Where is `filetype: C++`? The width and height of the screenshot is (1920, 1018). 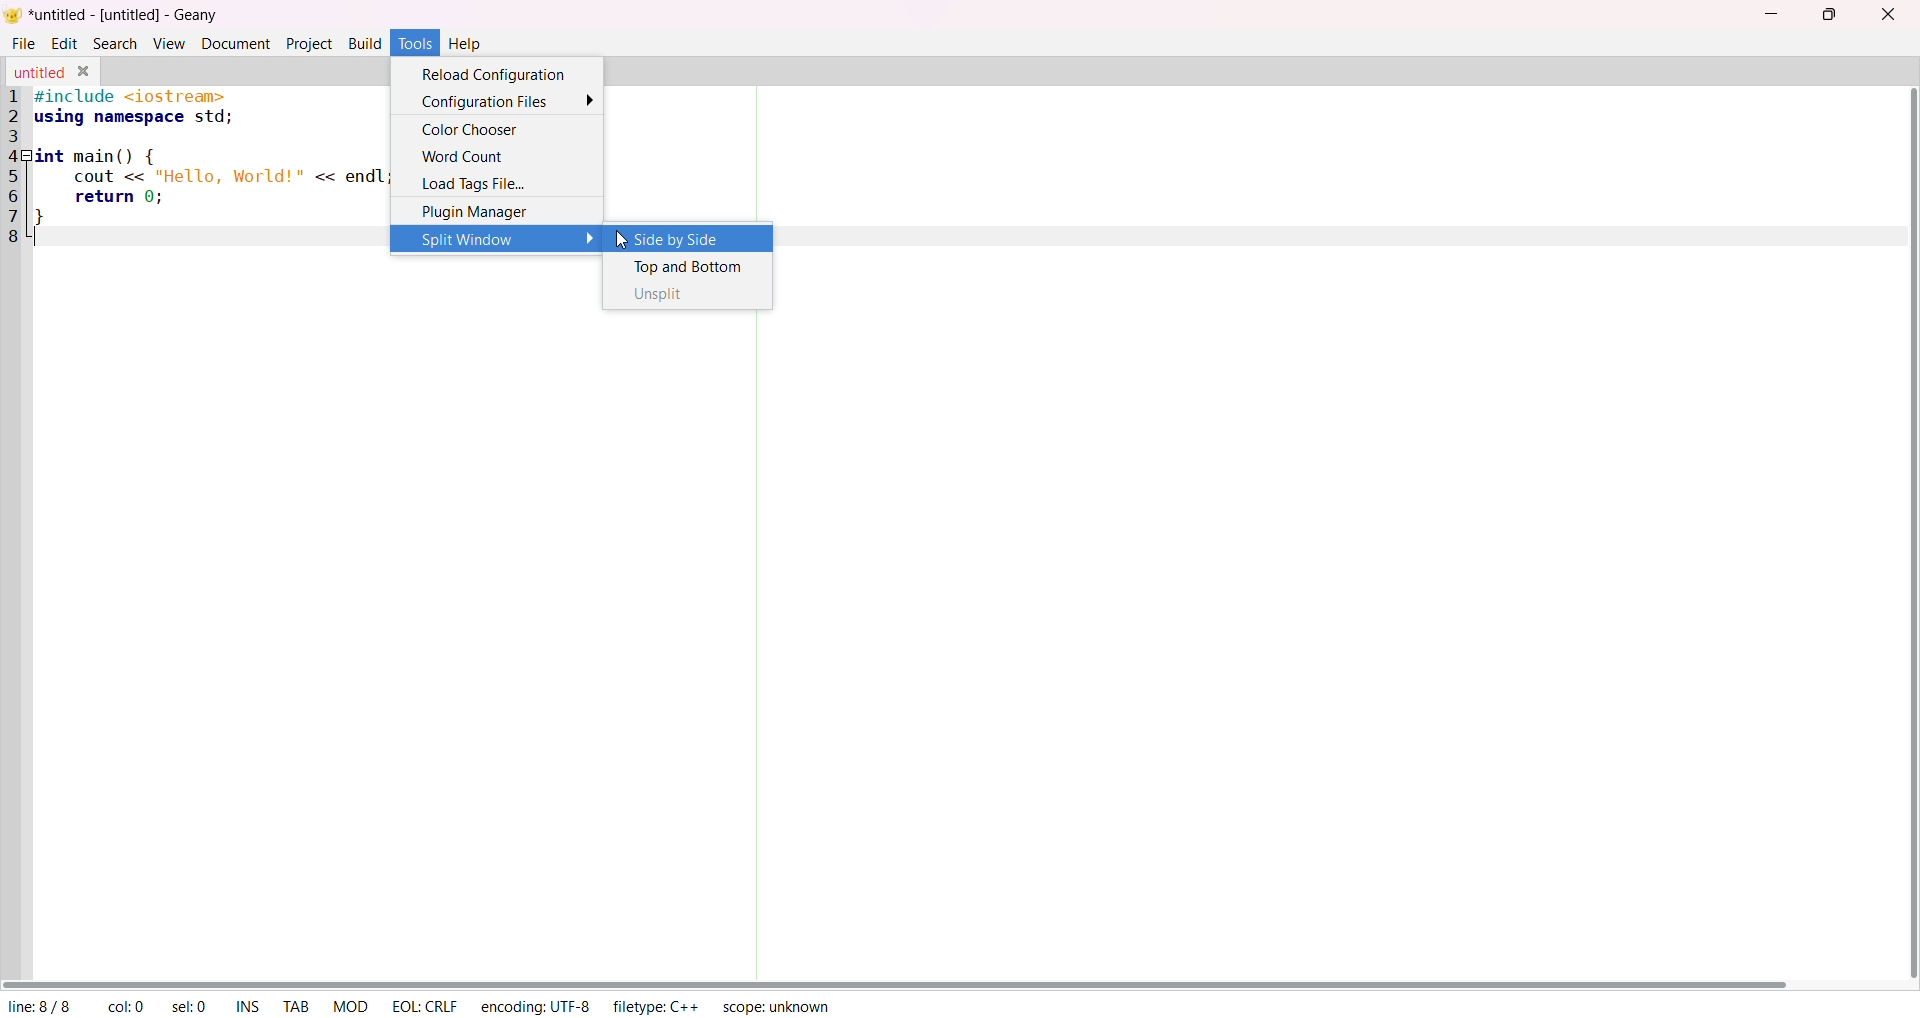 filetype: C++ is located at coordinates (652, 1008).